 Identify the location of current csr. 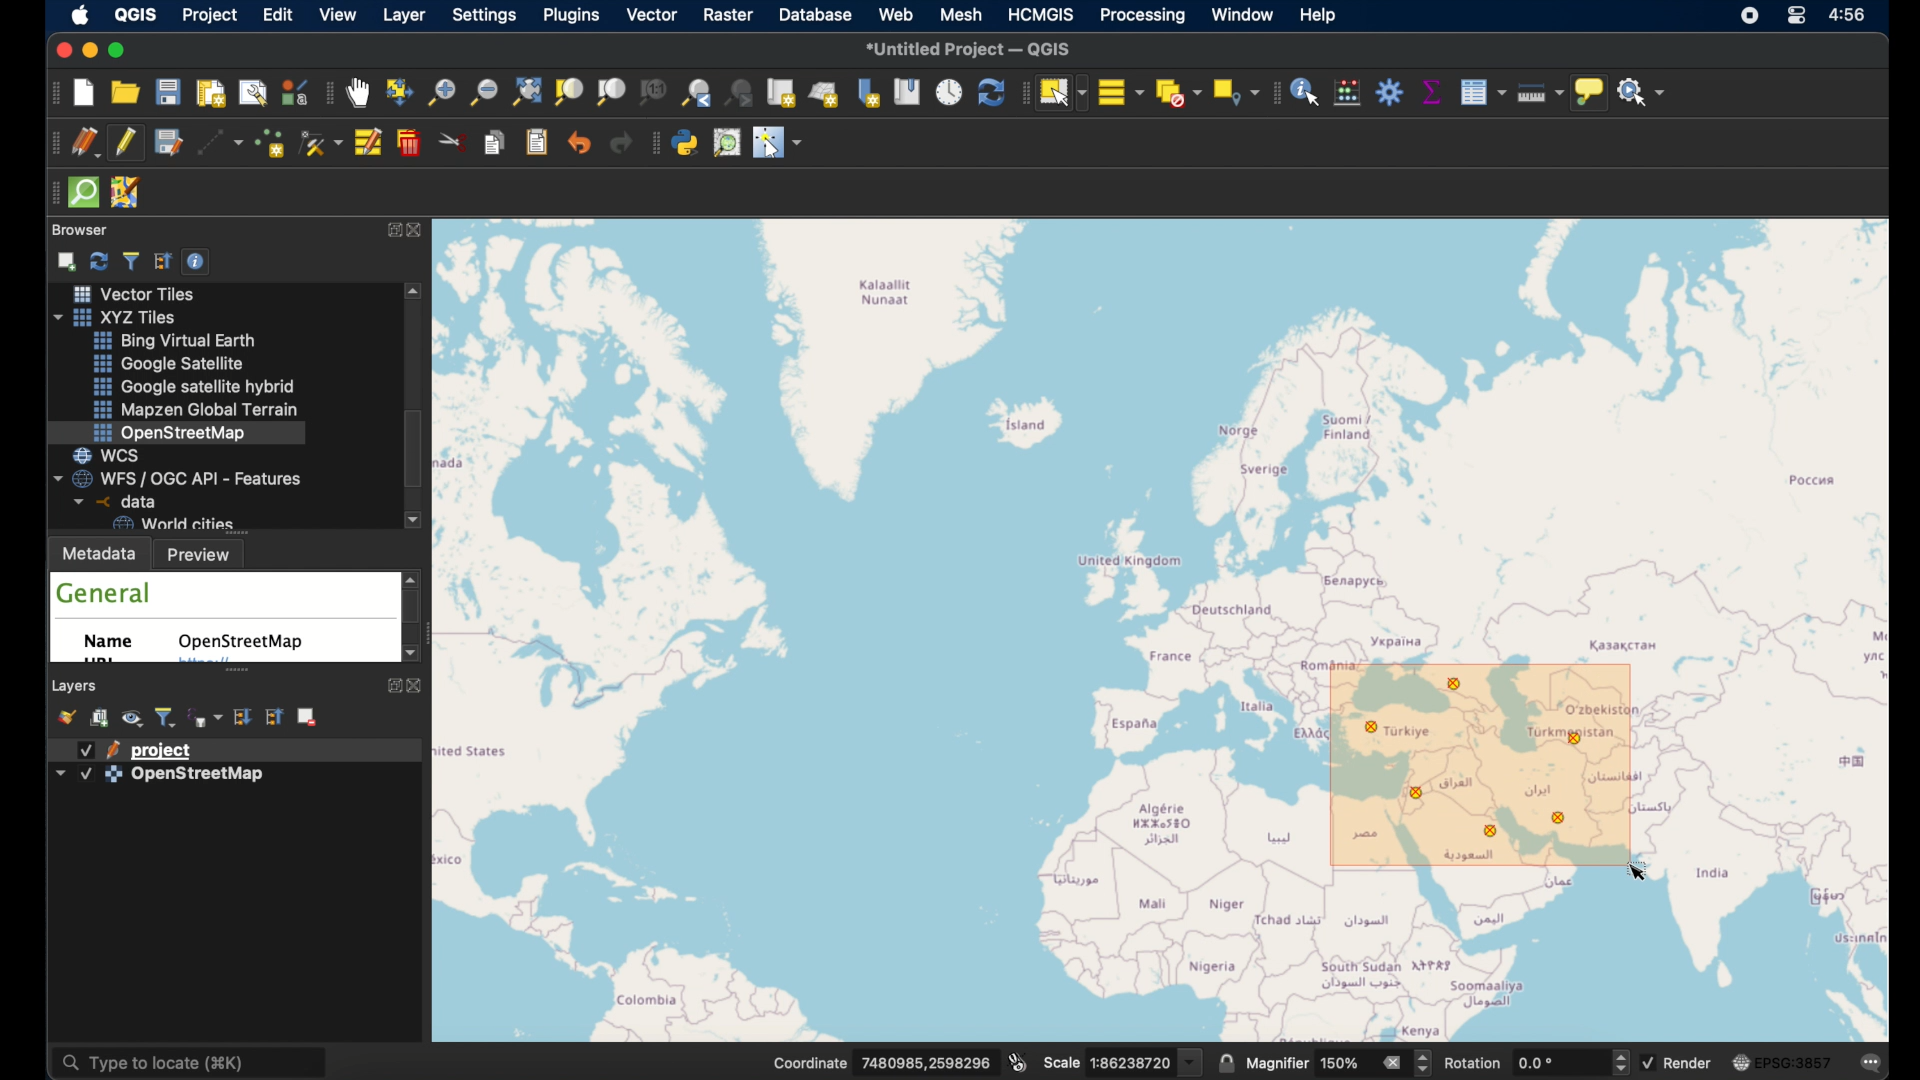
(1780, 1063).